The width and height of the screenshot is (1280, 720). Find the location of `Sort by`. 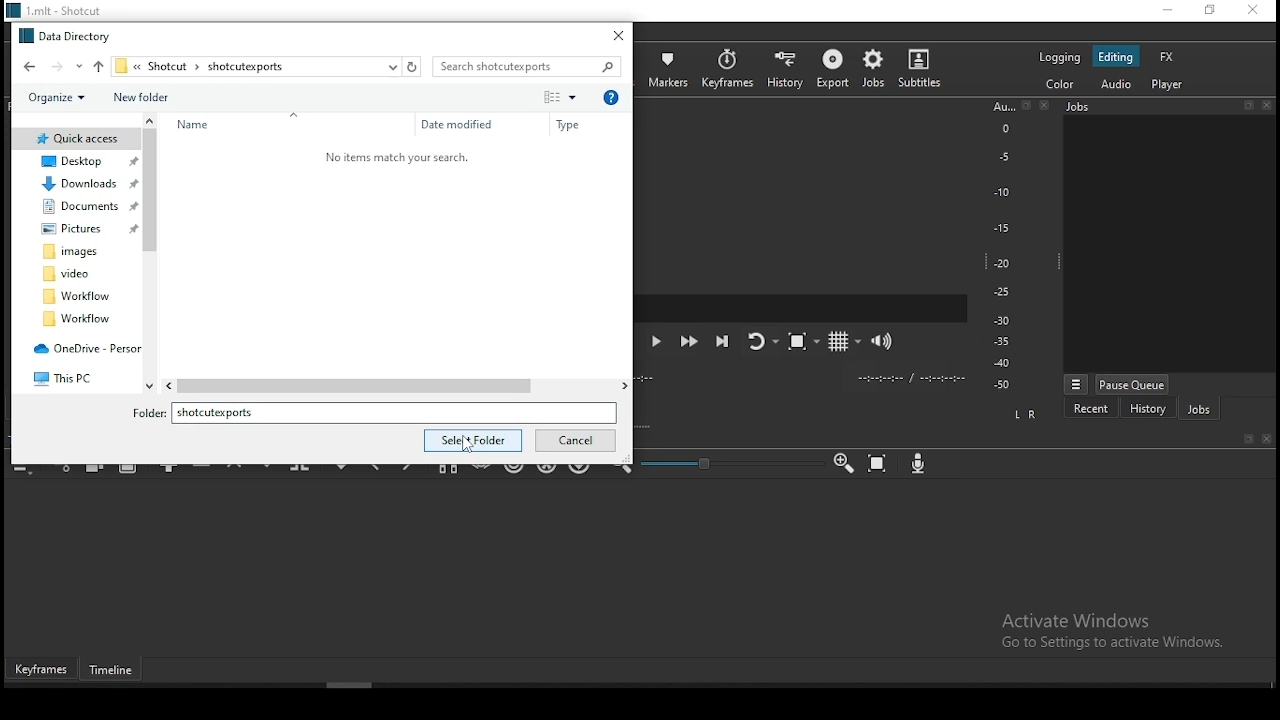

Sort by is located at coordinates (555, 97).